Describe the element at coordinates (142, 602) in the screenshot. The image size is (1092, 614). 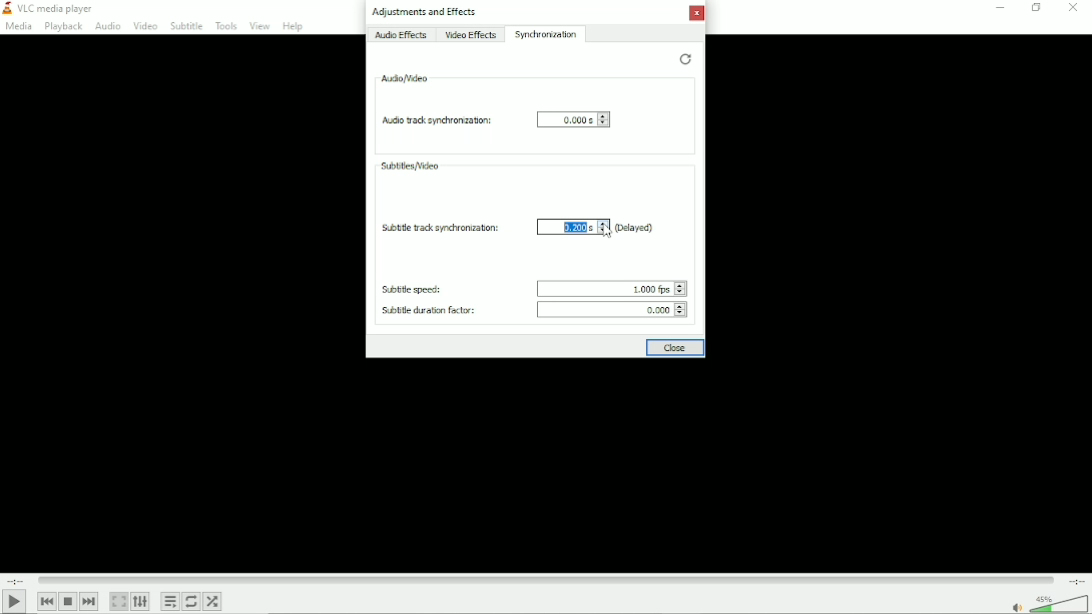
I see `Show extended settings` at that location.